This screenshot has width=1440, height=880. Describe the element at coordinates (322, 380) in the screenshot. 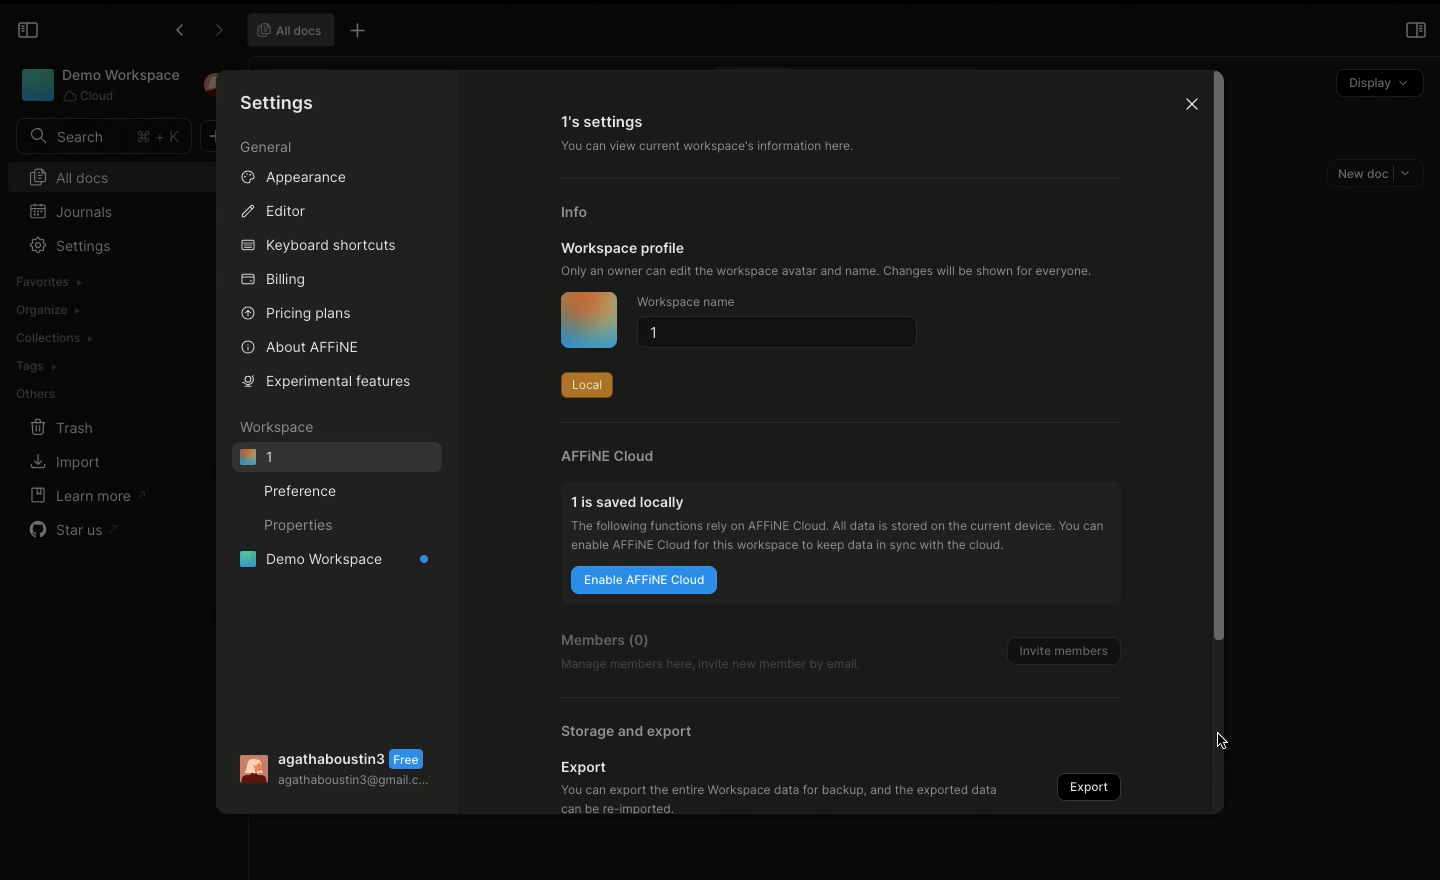

I see `Experimental features` at that location.